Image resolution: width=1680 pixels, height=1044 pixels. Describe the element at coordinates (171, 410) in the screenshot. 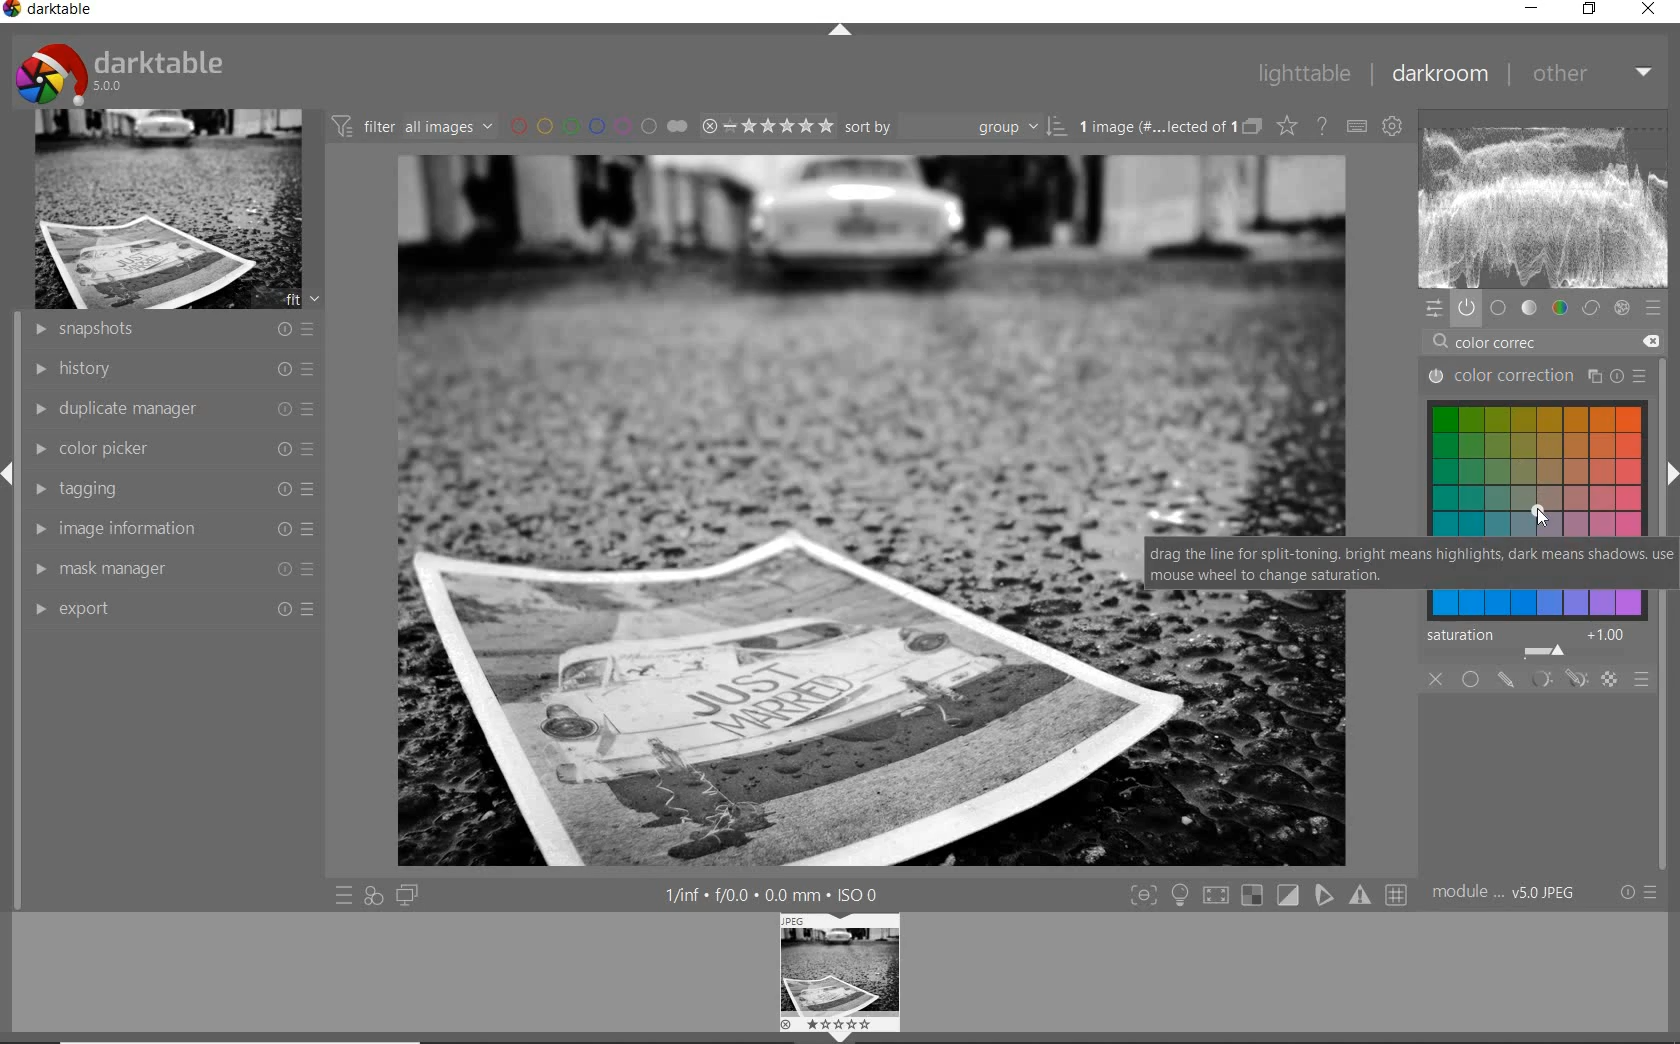

I see `duplicate manager` at that location.